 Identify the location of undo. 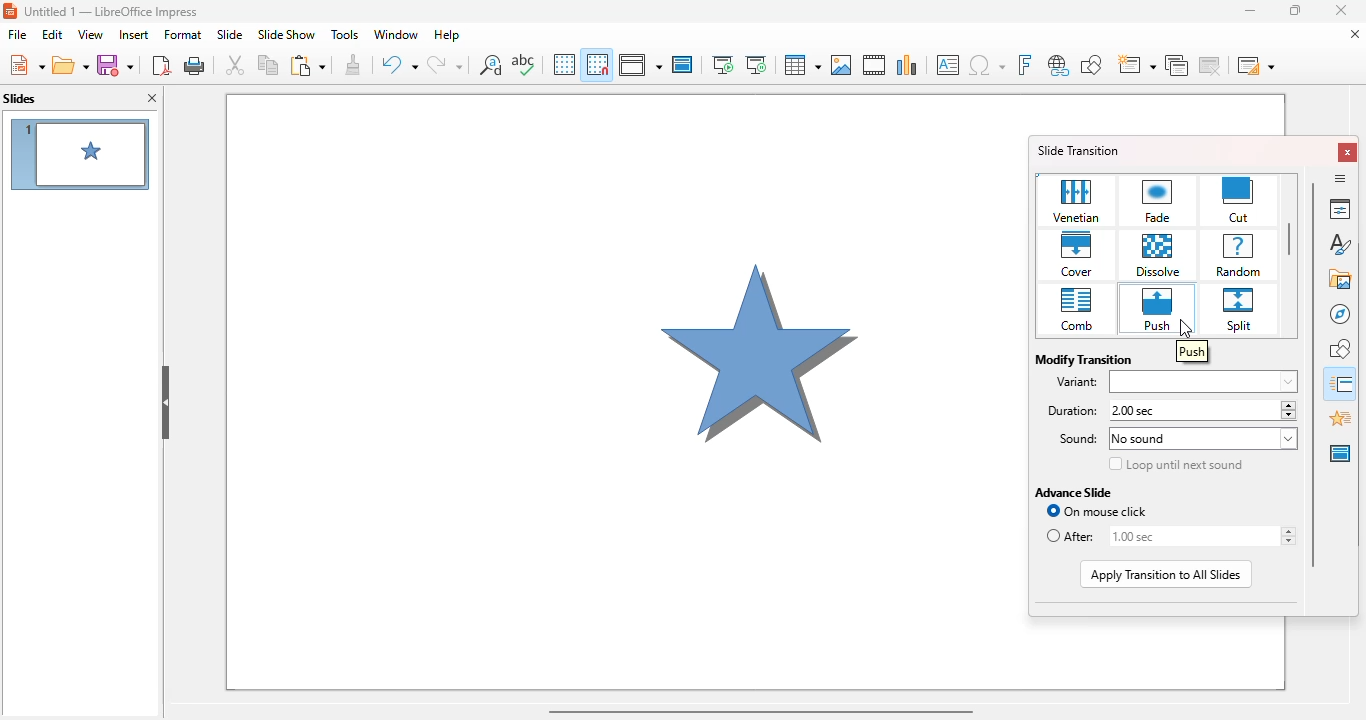
(398, 65).